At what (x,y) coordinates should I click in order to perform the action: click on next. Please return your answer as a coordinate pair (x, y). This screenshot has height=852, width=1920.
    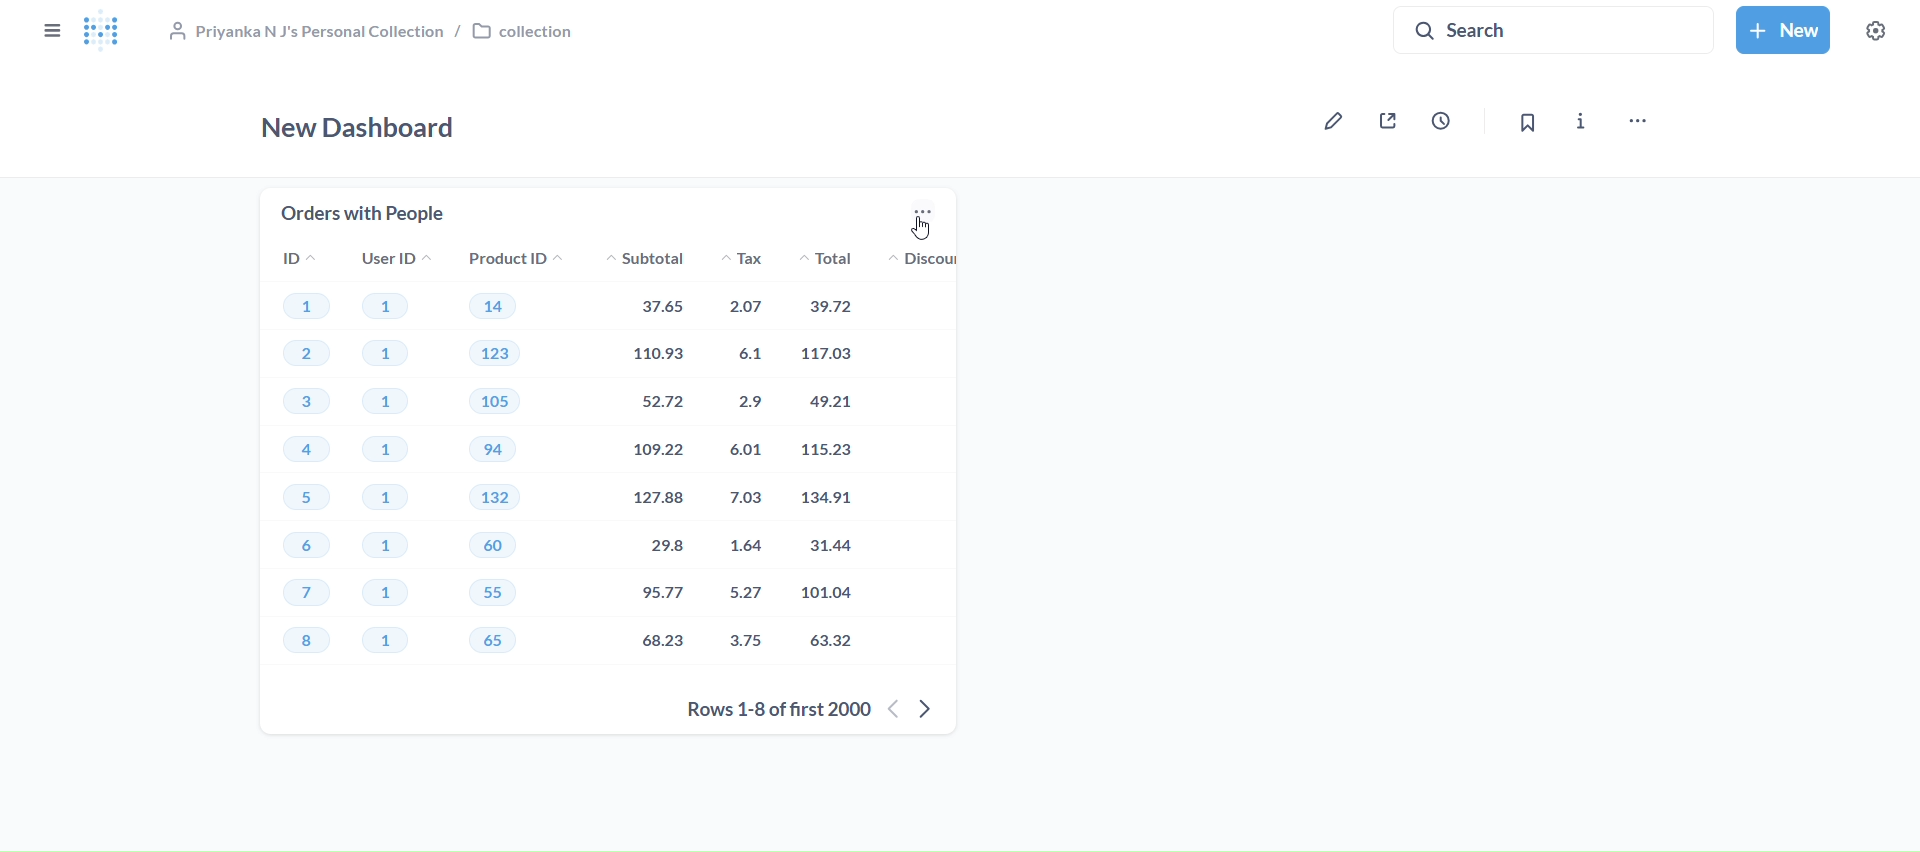
    Looking at the image, I should click on (940, 707).